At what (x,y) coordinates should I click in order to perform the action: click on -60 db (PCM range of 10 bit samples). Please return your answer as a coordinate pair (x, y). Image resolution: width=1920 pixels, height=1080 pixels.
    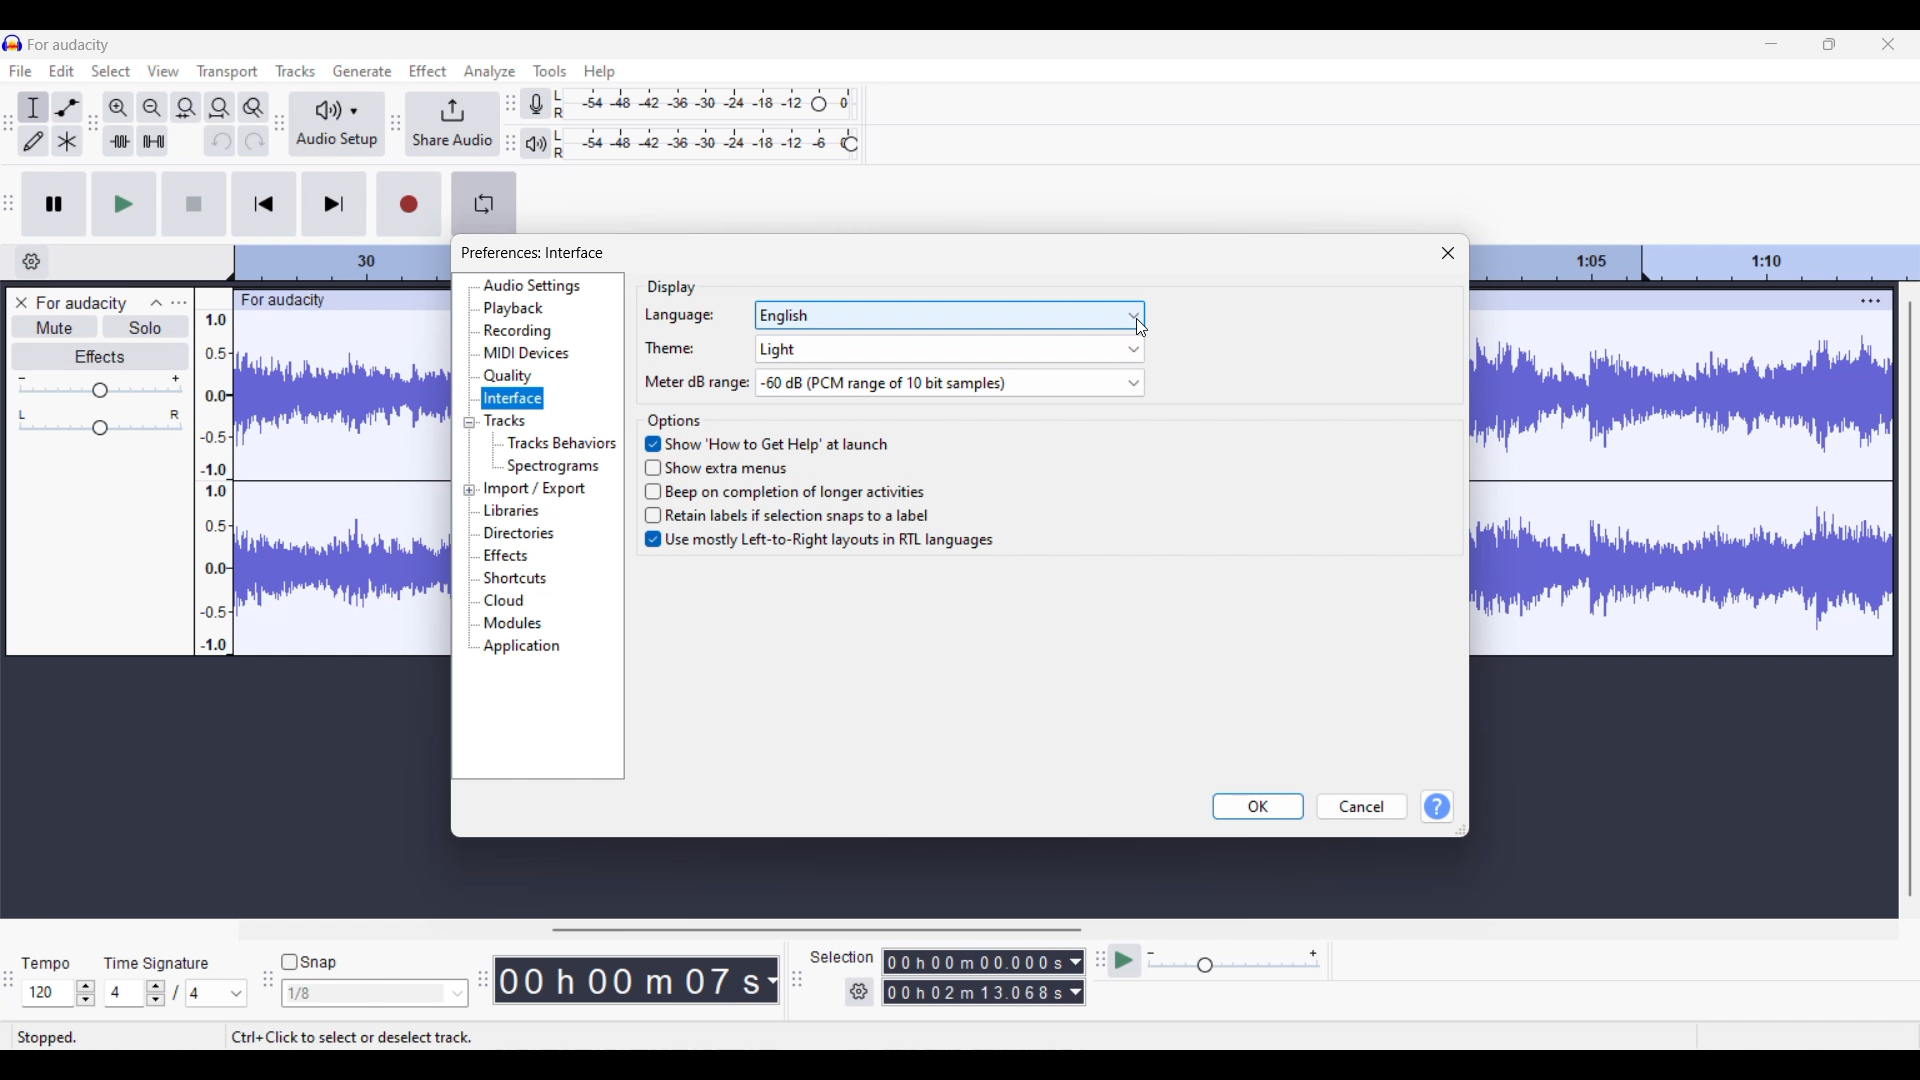
    Looking at the image, I should click on (949, 383).